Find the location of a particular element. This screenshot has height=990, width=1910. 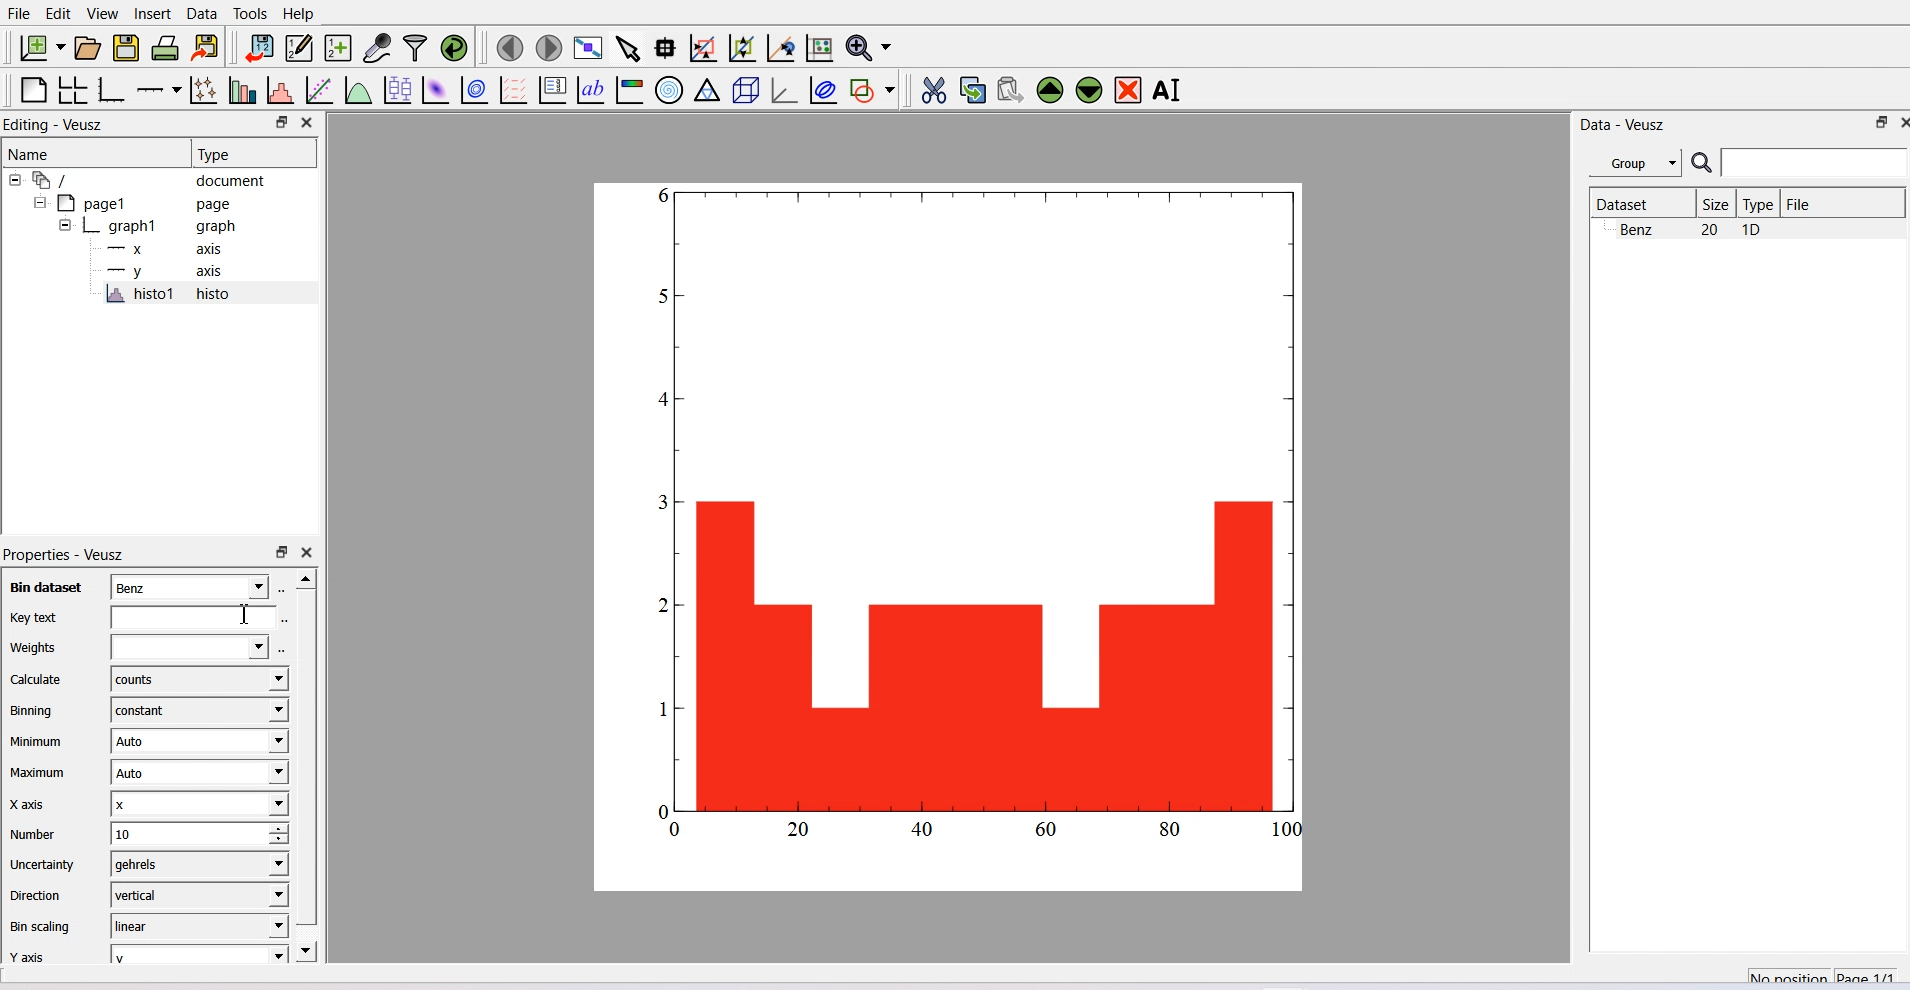

3D Graph is located at coordinates (785, 90).